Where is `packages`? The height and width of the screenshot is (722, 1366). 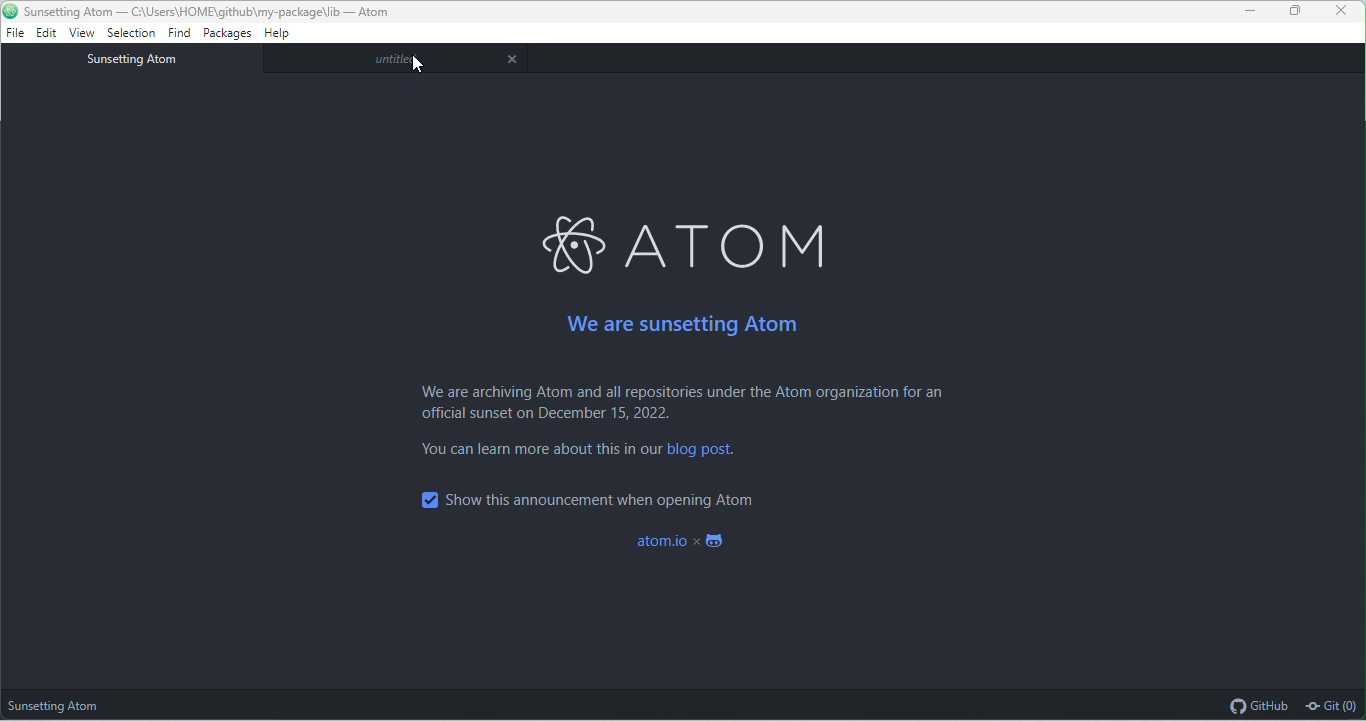 packages is located at coordinates (229, 34).